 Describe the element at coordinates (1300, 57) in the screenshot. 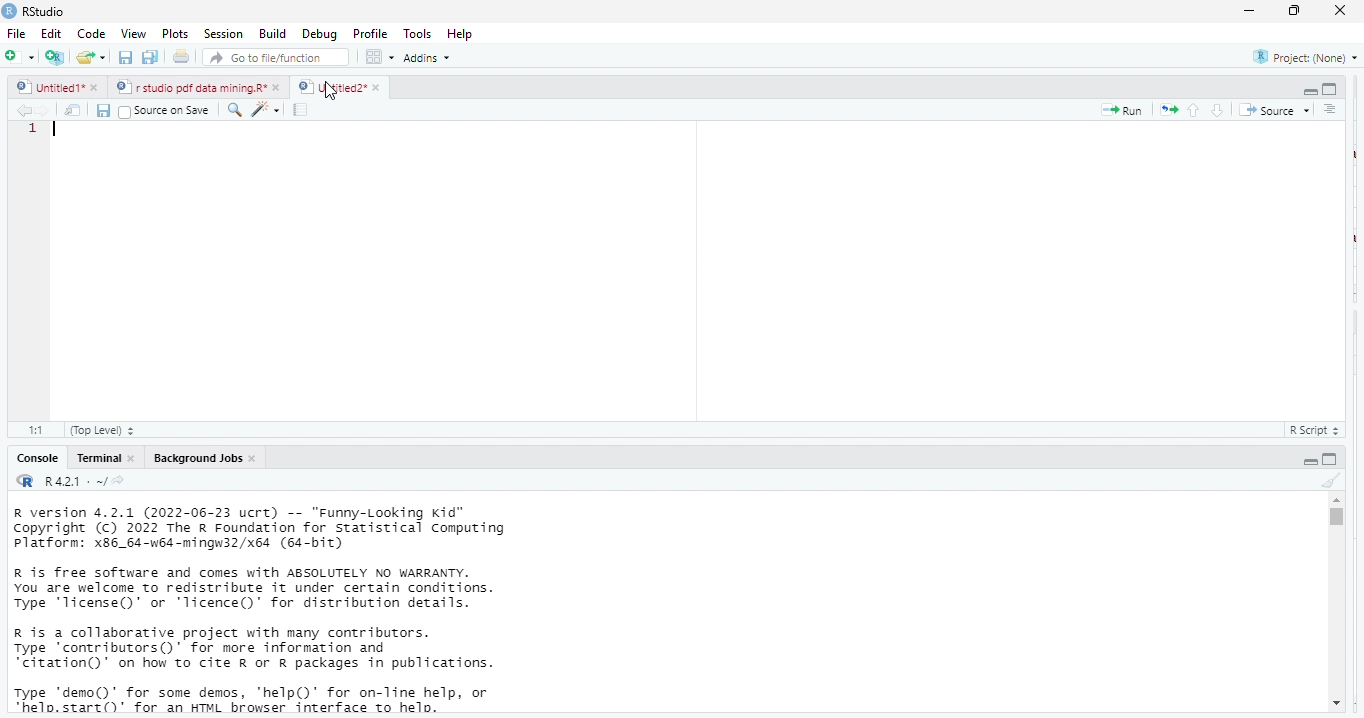

I see `project (none)` at that location.